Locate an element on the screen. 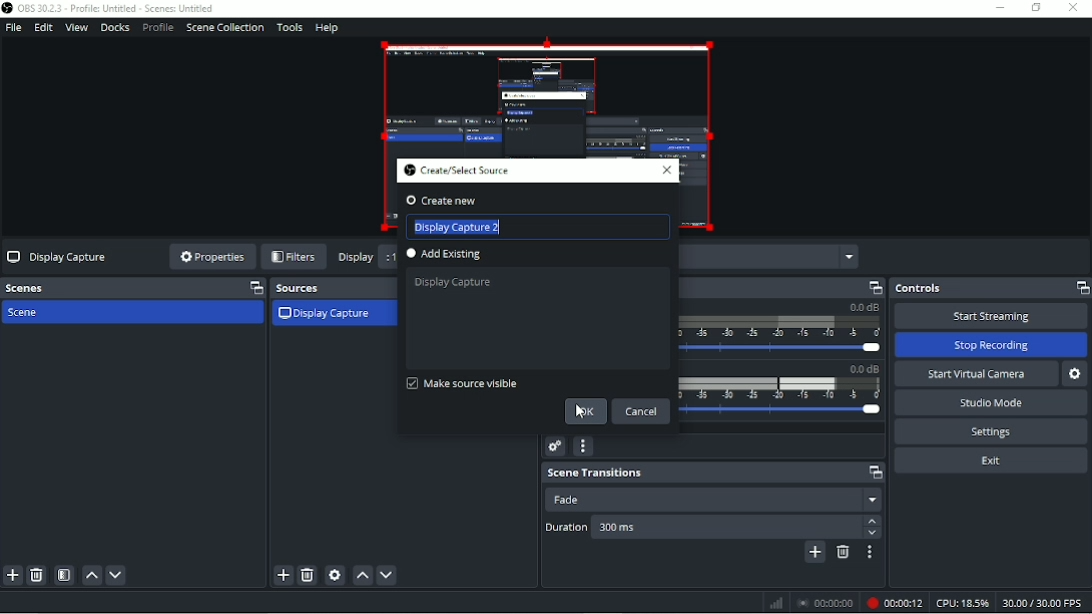 Image resolution: width=1092 pixels, height=614 pixels. Move scene down is located at coordinates (117, 574).